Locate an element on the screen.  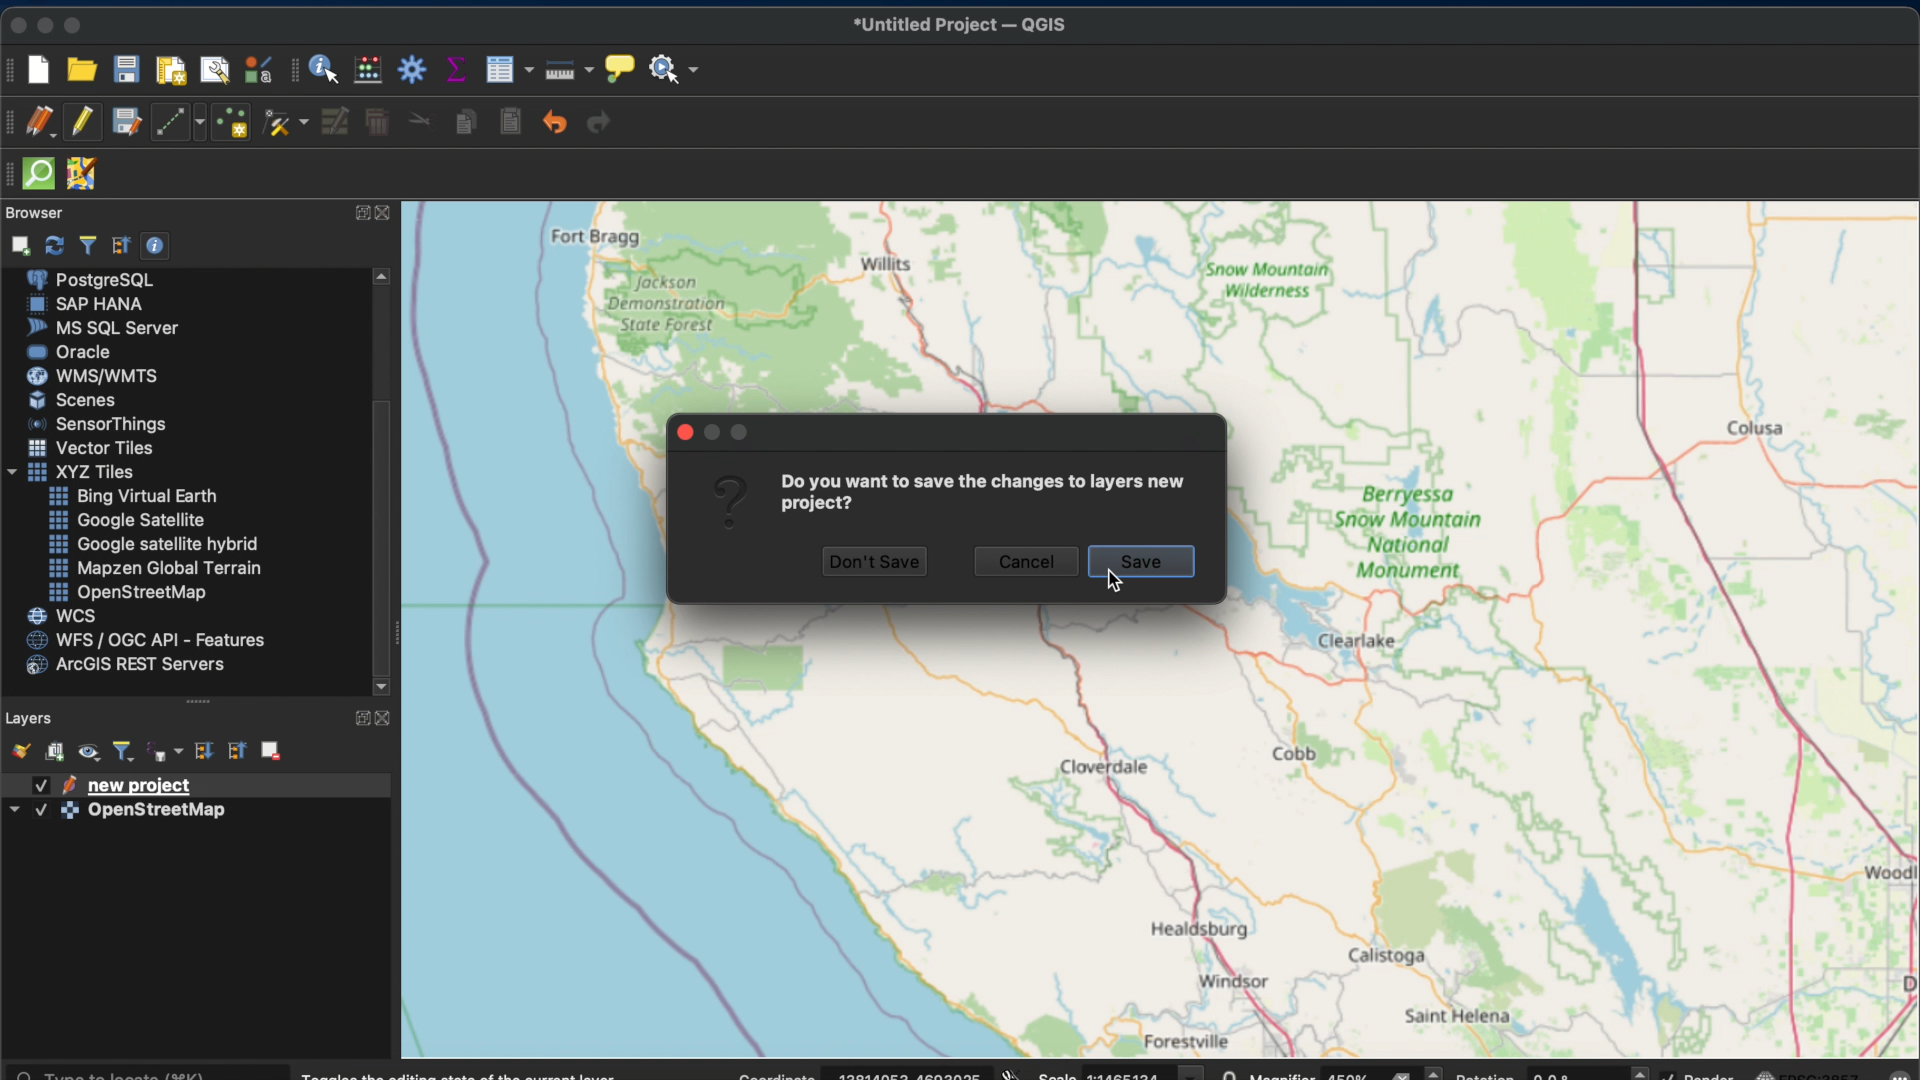
postergre sql is located at coordinates (94, 278).